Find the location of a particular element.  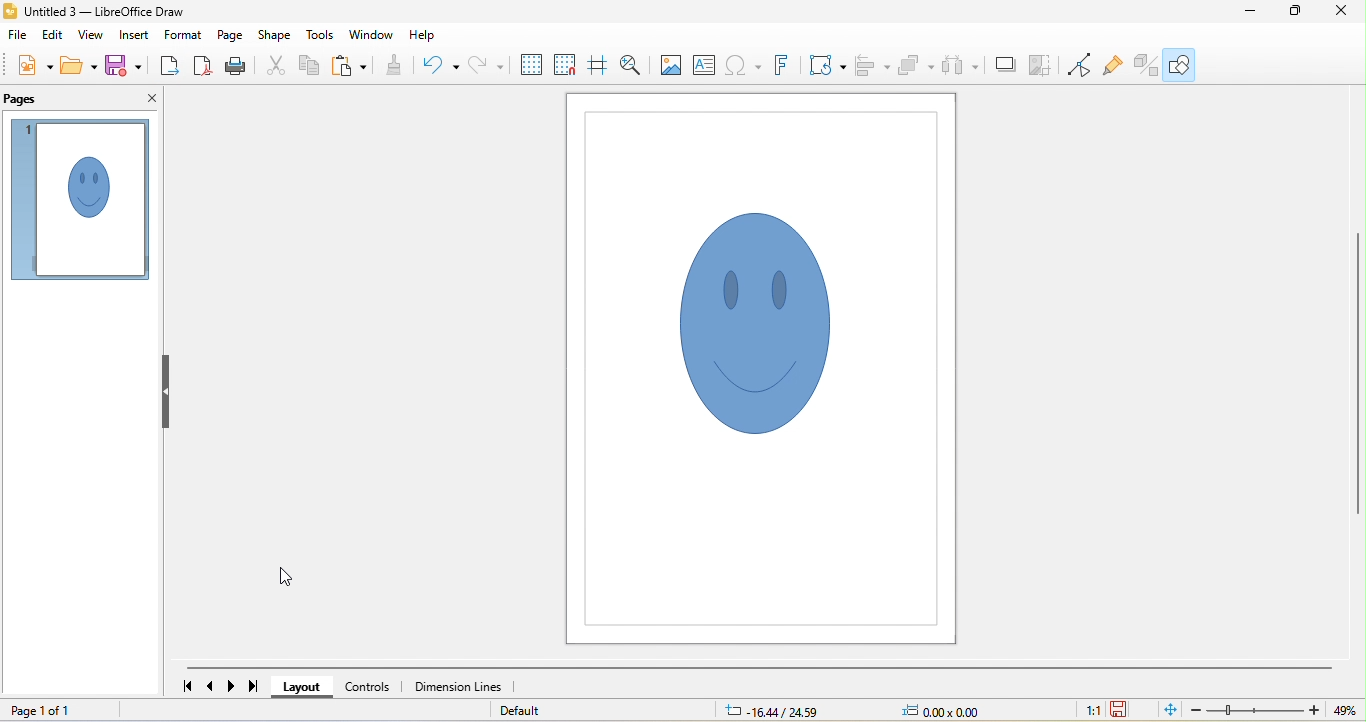

help is located at coordinates (424, 36).